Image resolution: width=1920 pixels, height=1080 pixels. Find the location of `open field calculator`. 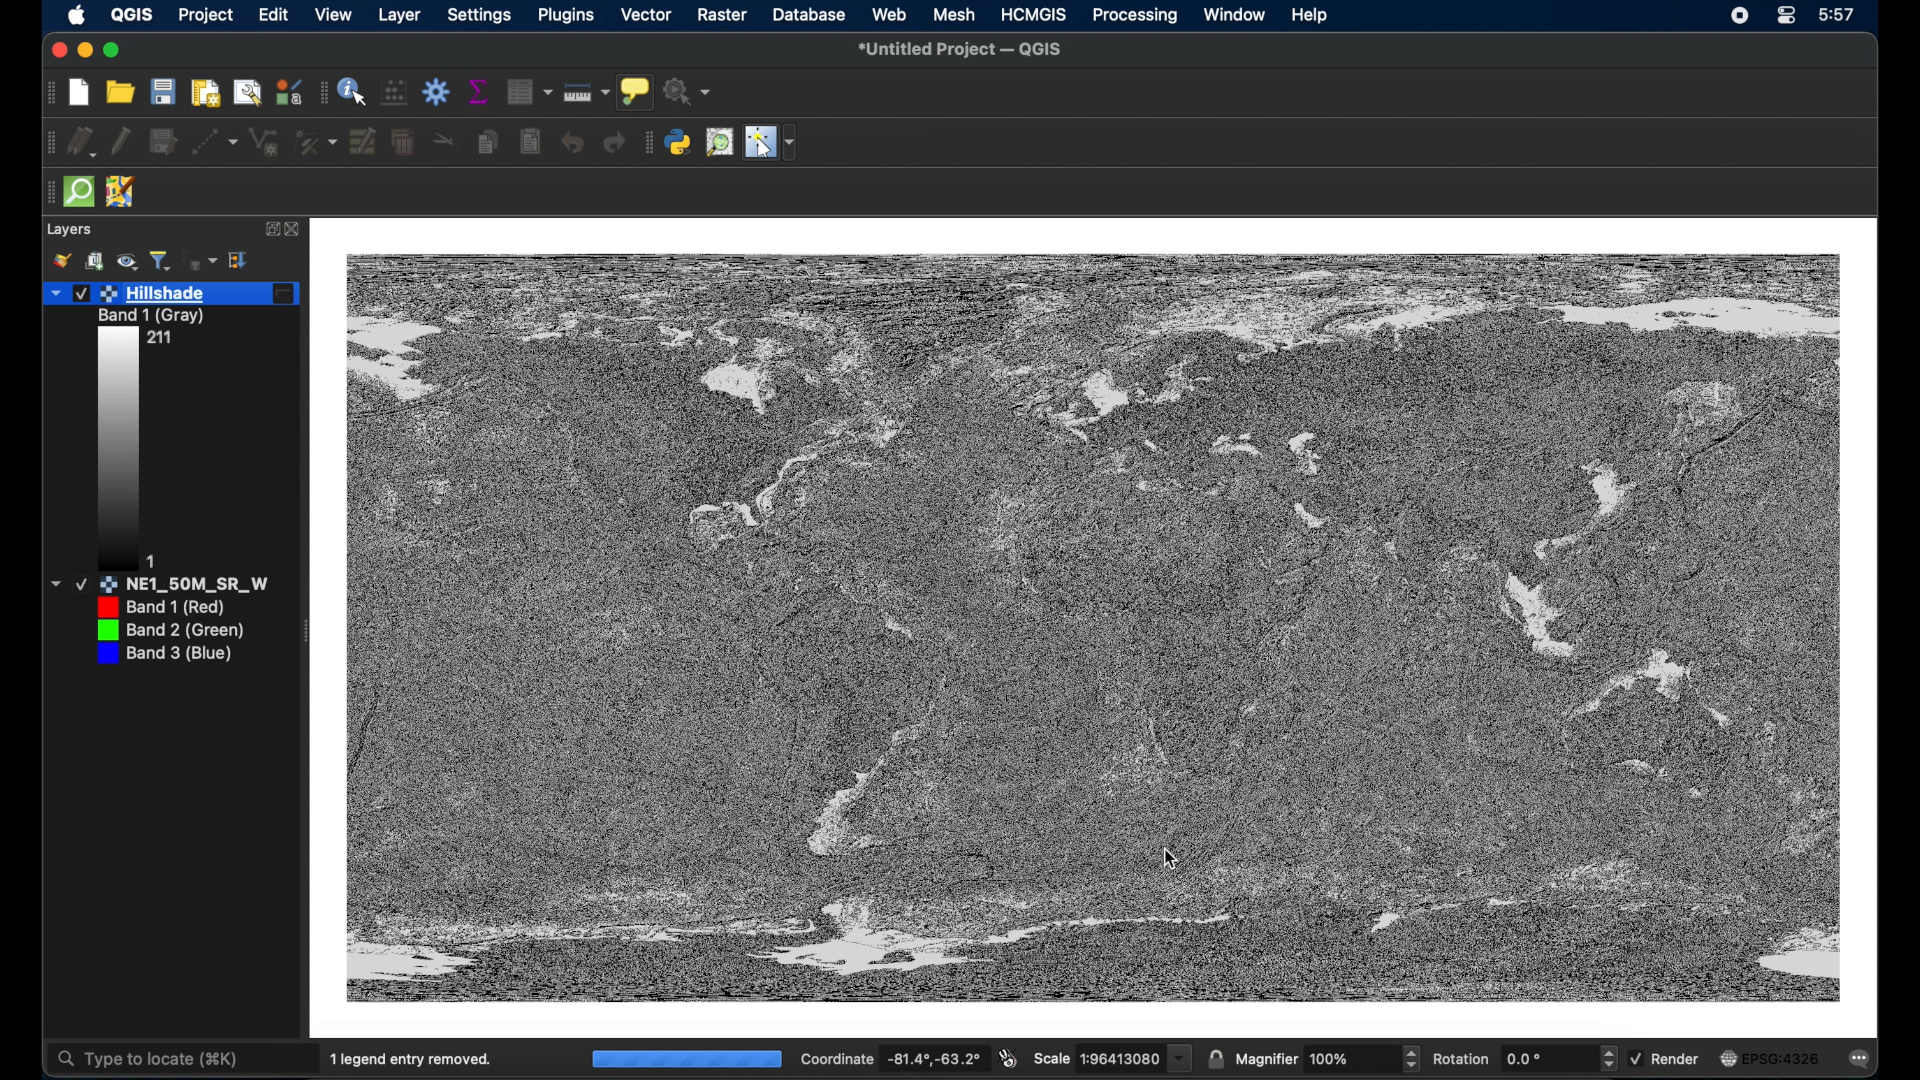

open field calculator is located at coordinates (395, 93).